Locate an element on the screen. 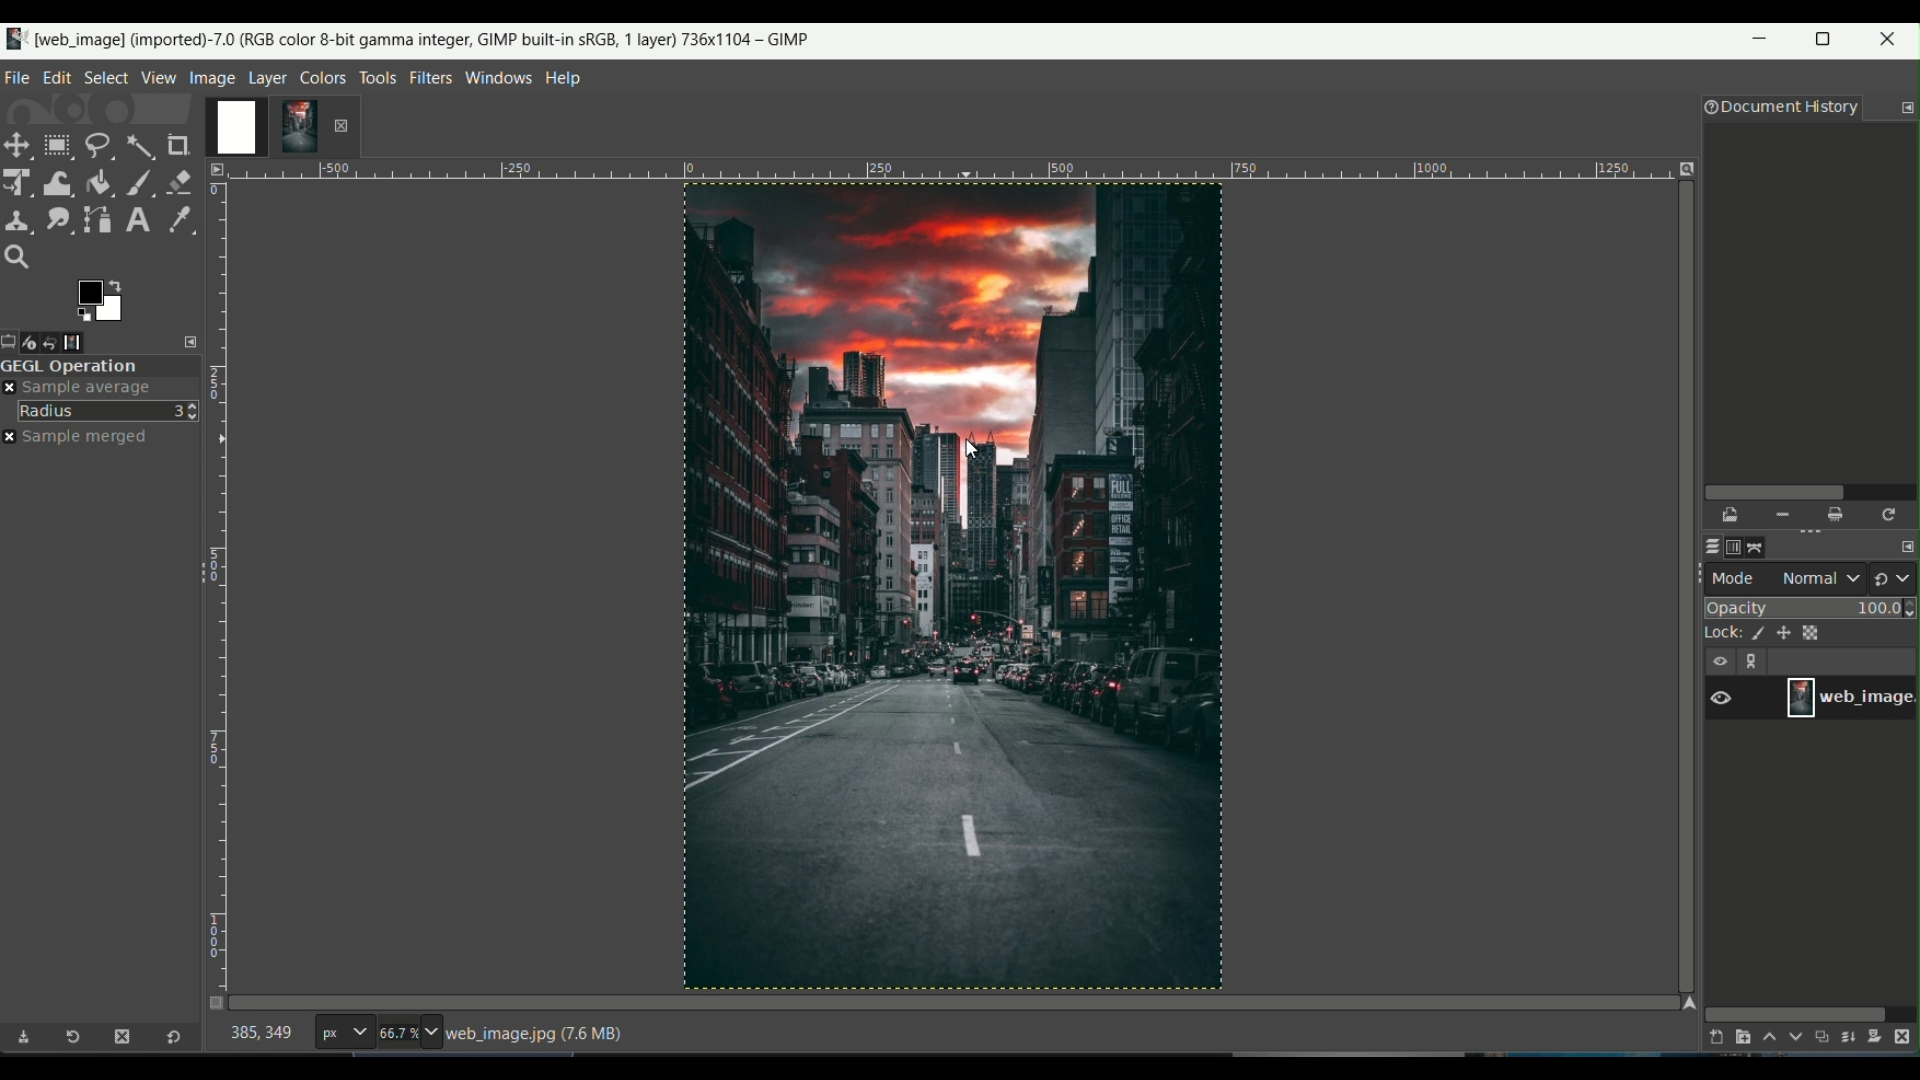  crop tool is located at coordinates (181, 145).